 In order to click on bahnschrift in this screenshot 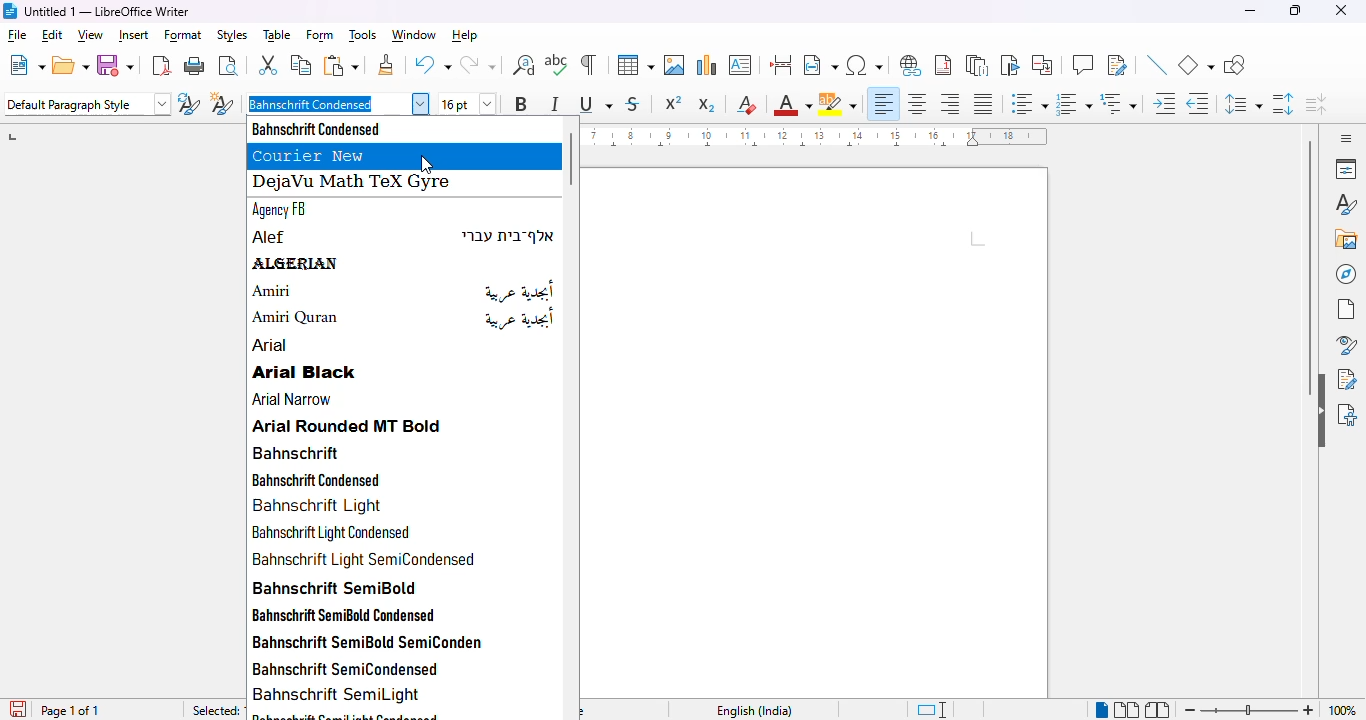, I will do `click(318, 479)`.